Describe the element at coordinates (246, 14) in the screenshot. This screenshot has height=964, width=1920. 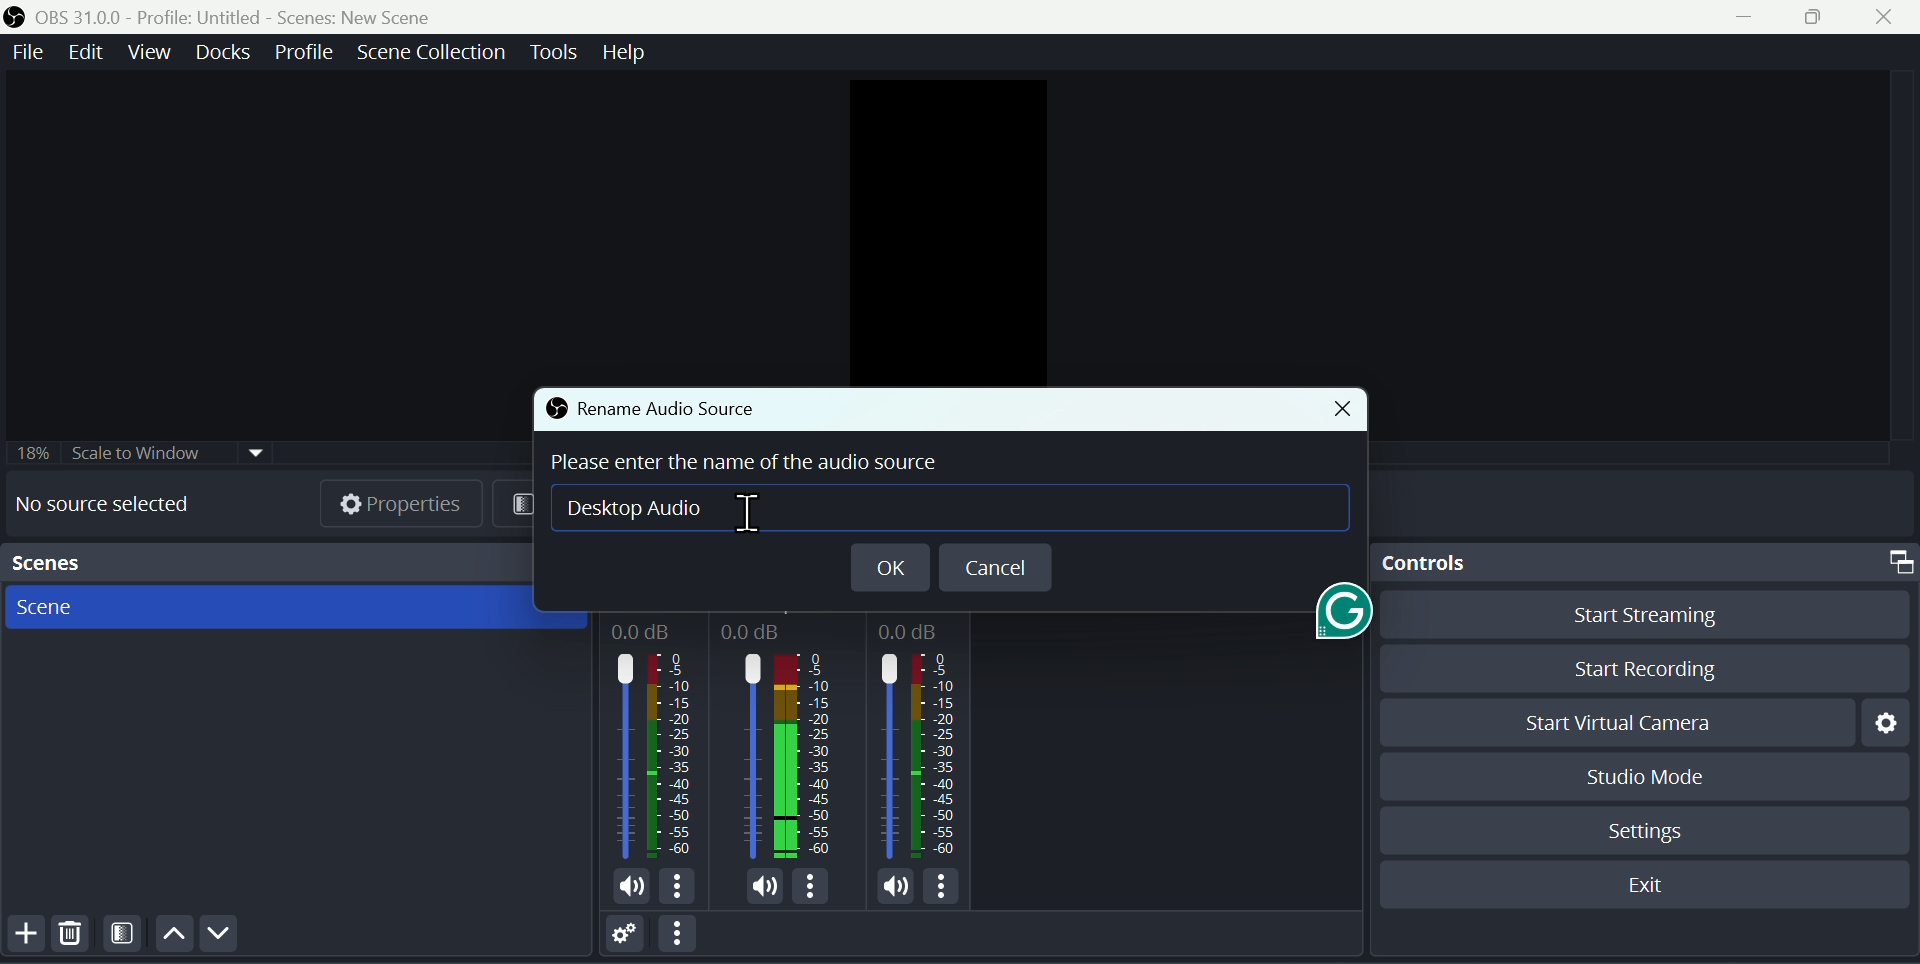
I see `OBS 31.0.0 Profile: Untitled - Scenes: New Scene` at that location.